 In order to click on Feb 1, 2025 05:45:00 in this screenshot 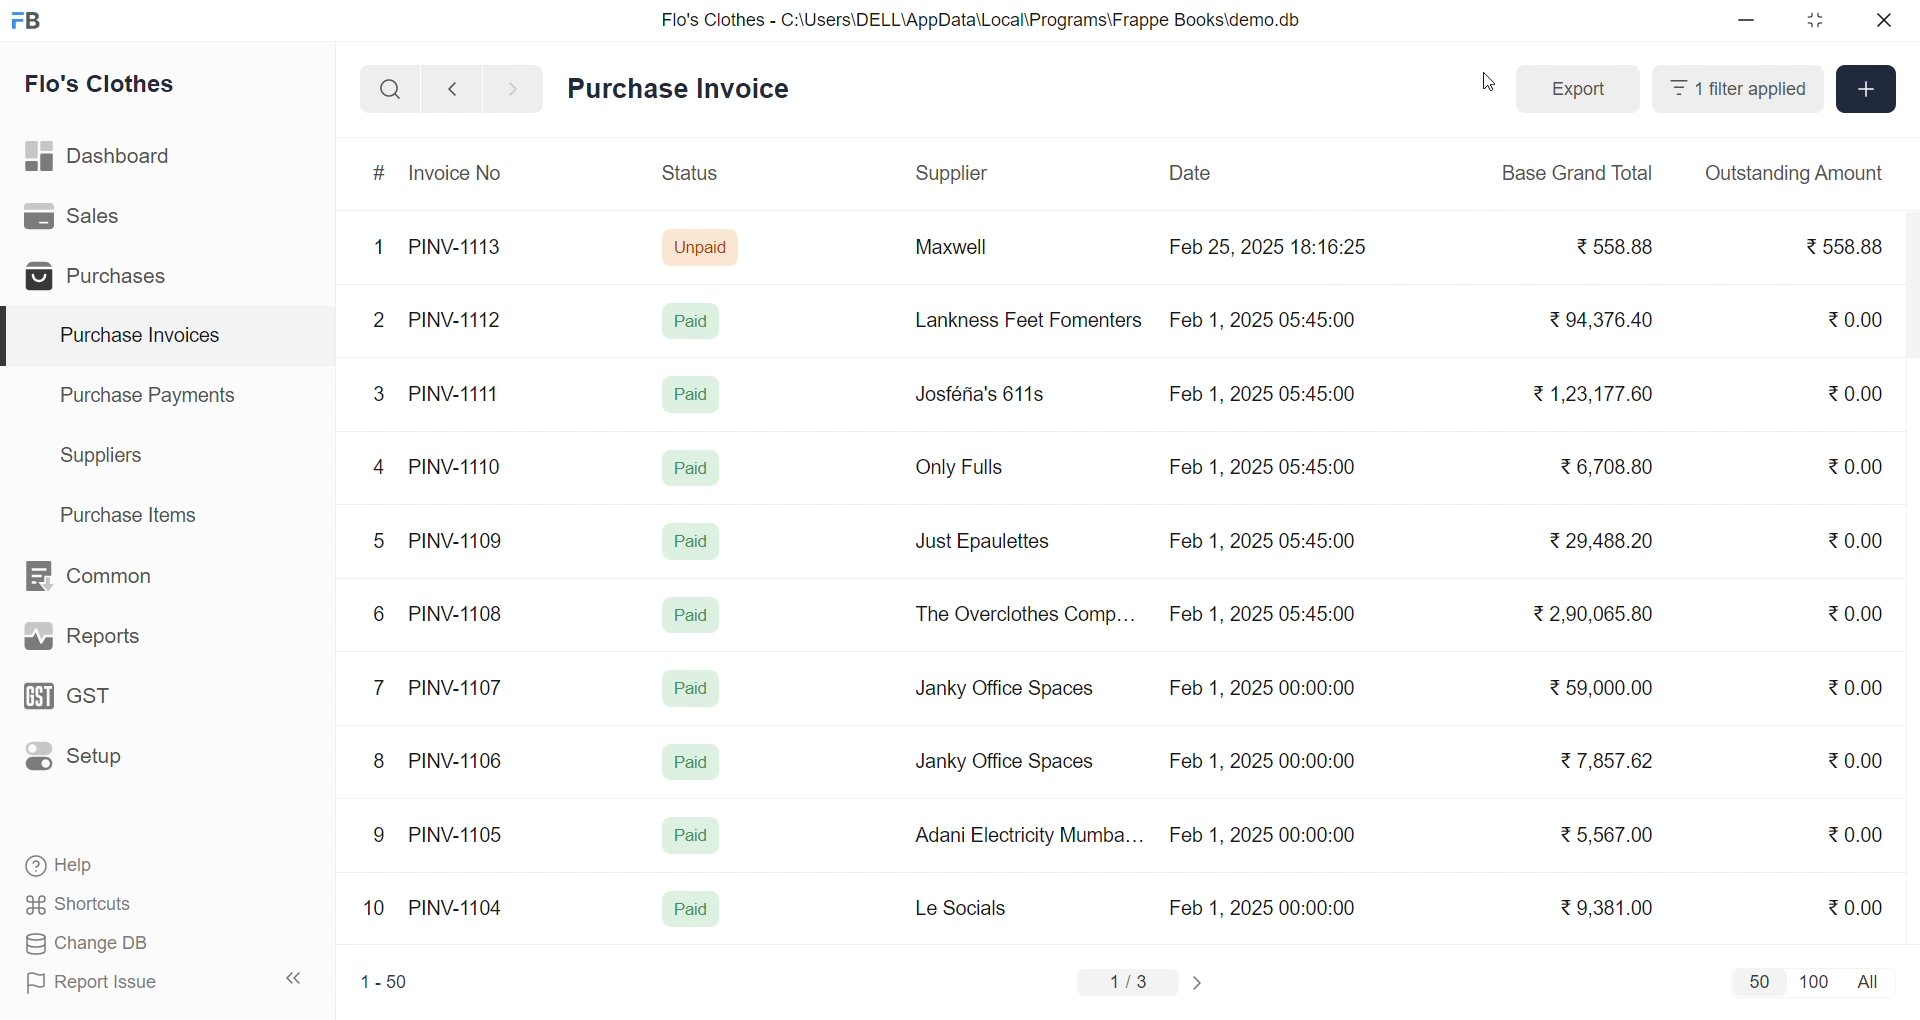, I will do `click(1260, 396)`.